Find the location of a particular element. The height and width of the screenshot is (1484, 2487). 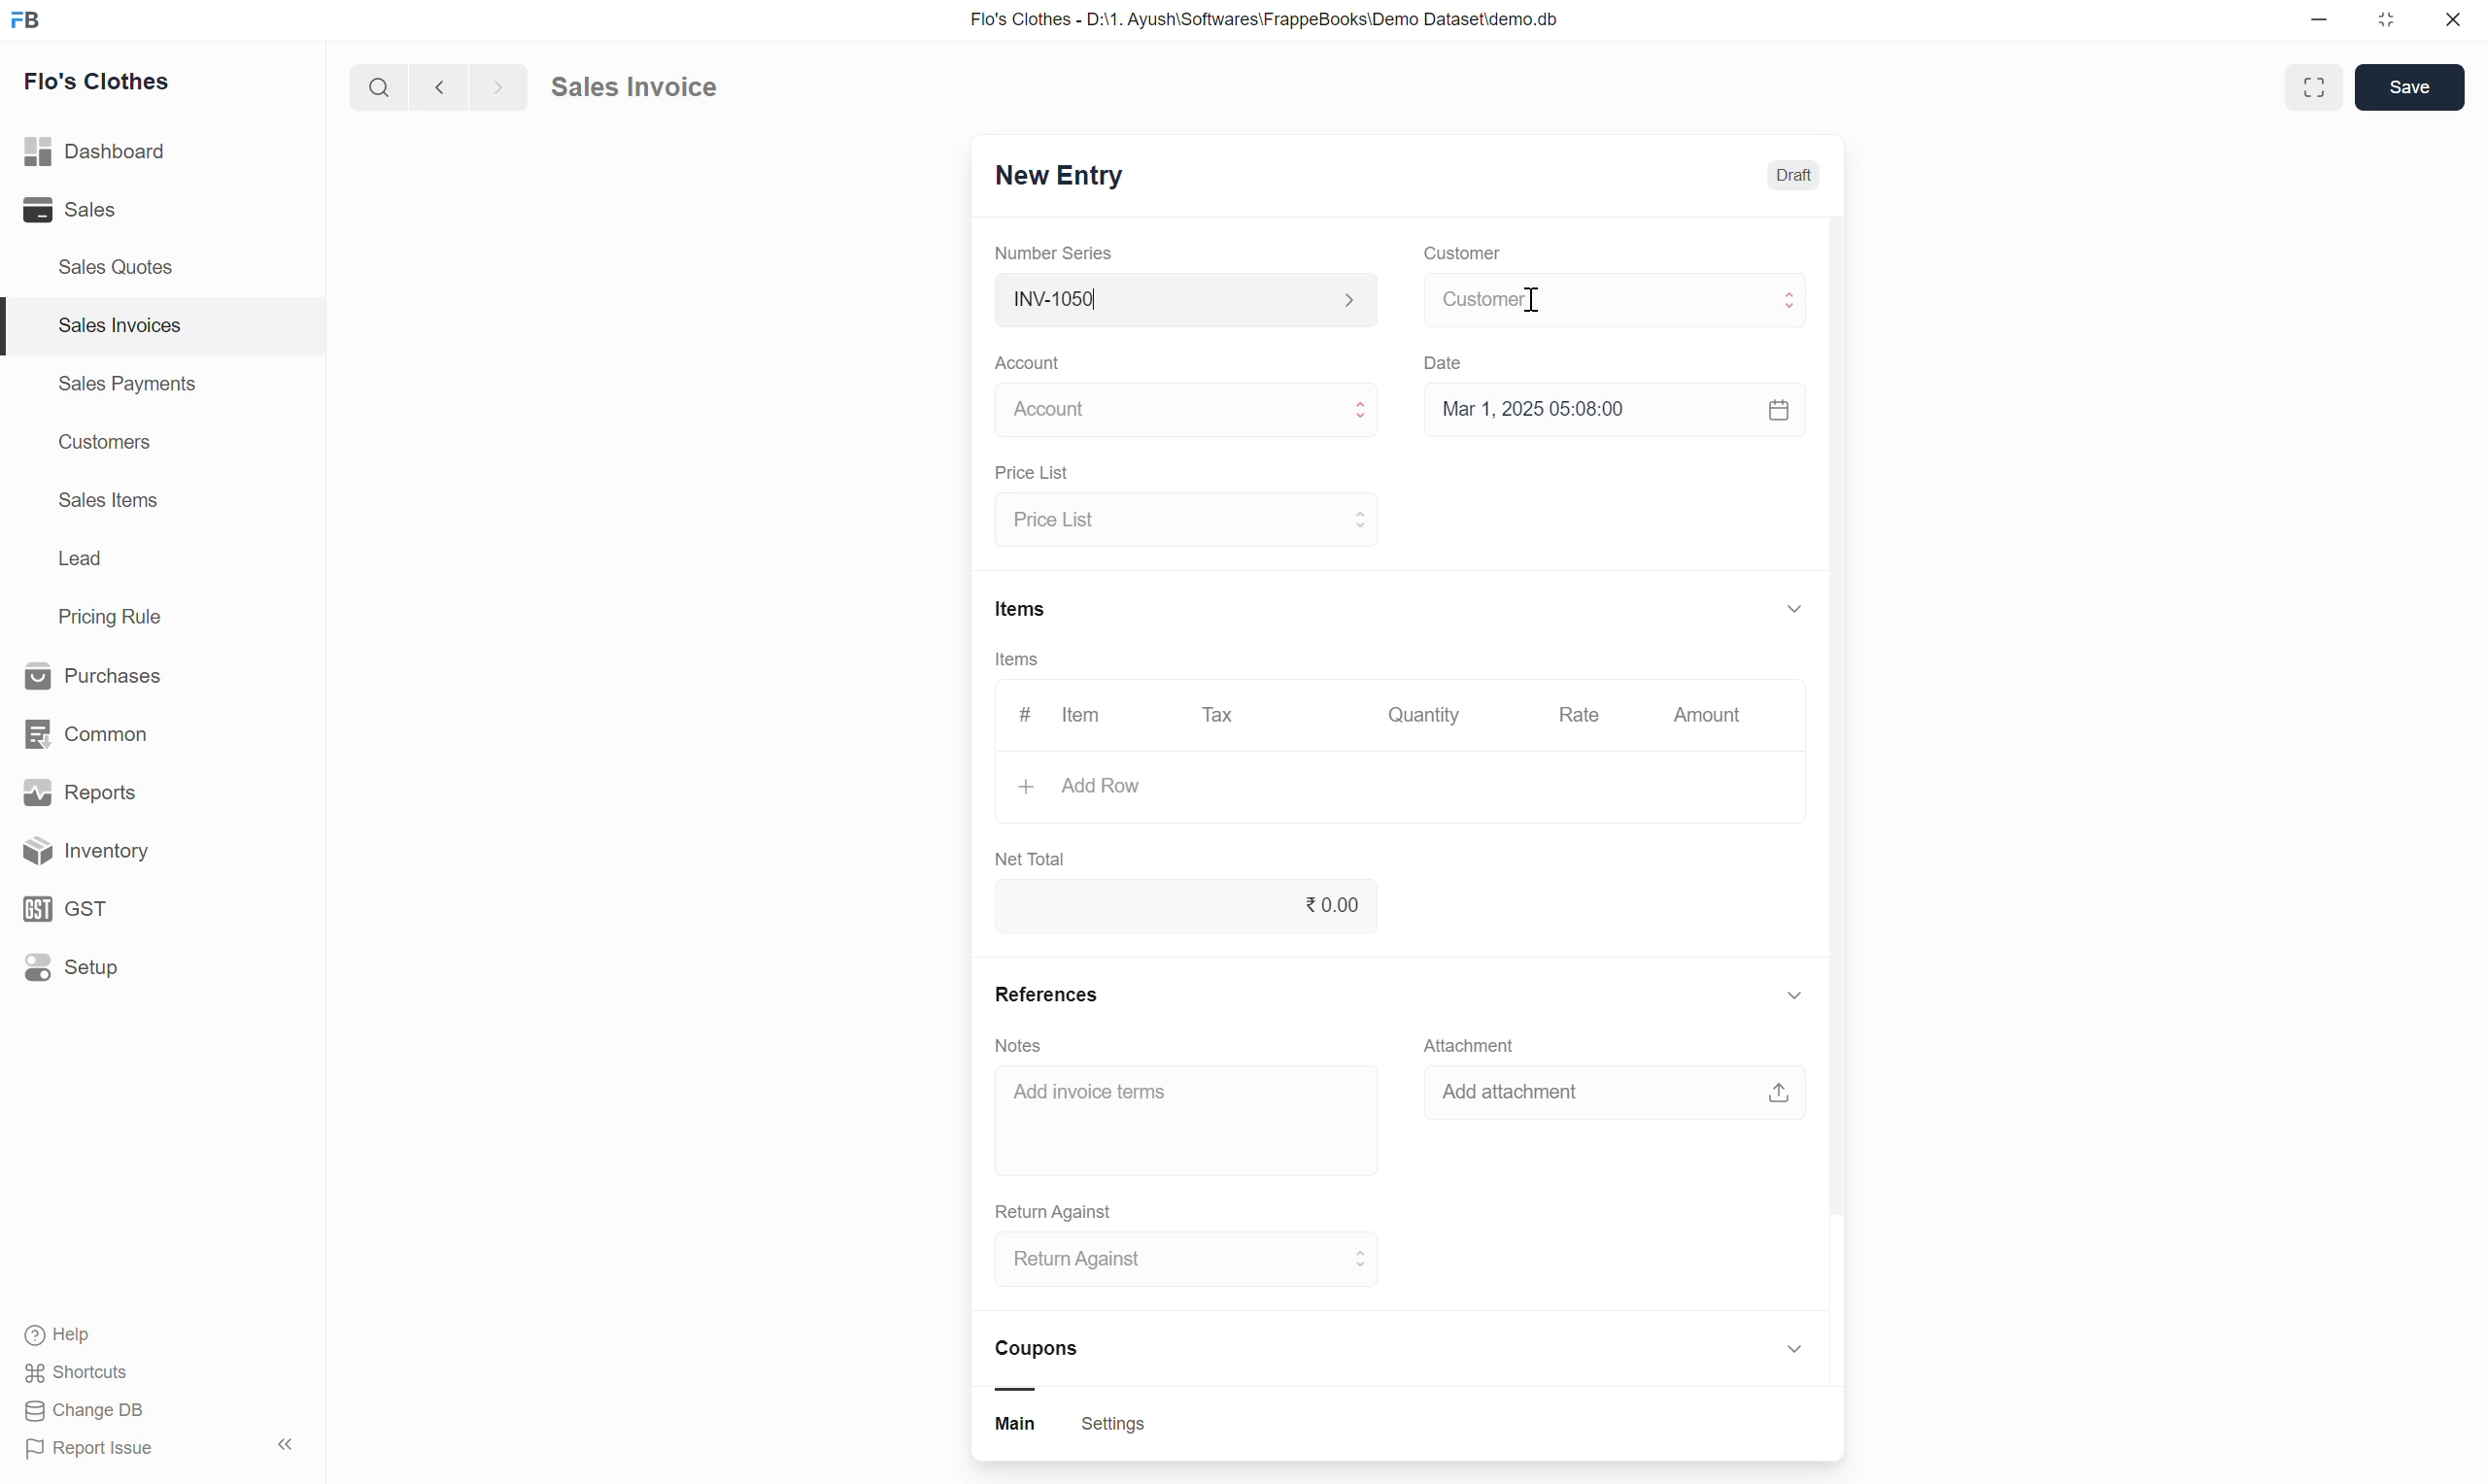

hide sidebar is located at coordinates (288, 1445).